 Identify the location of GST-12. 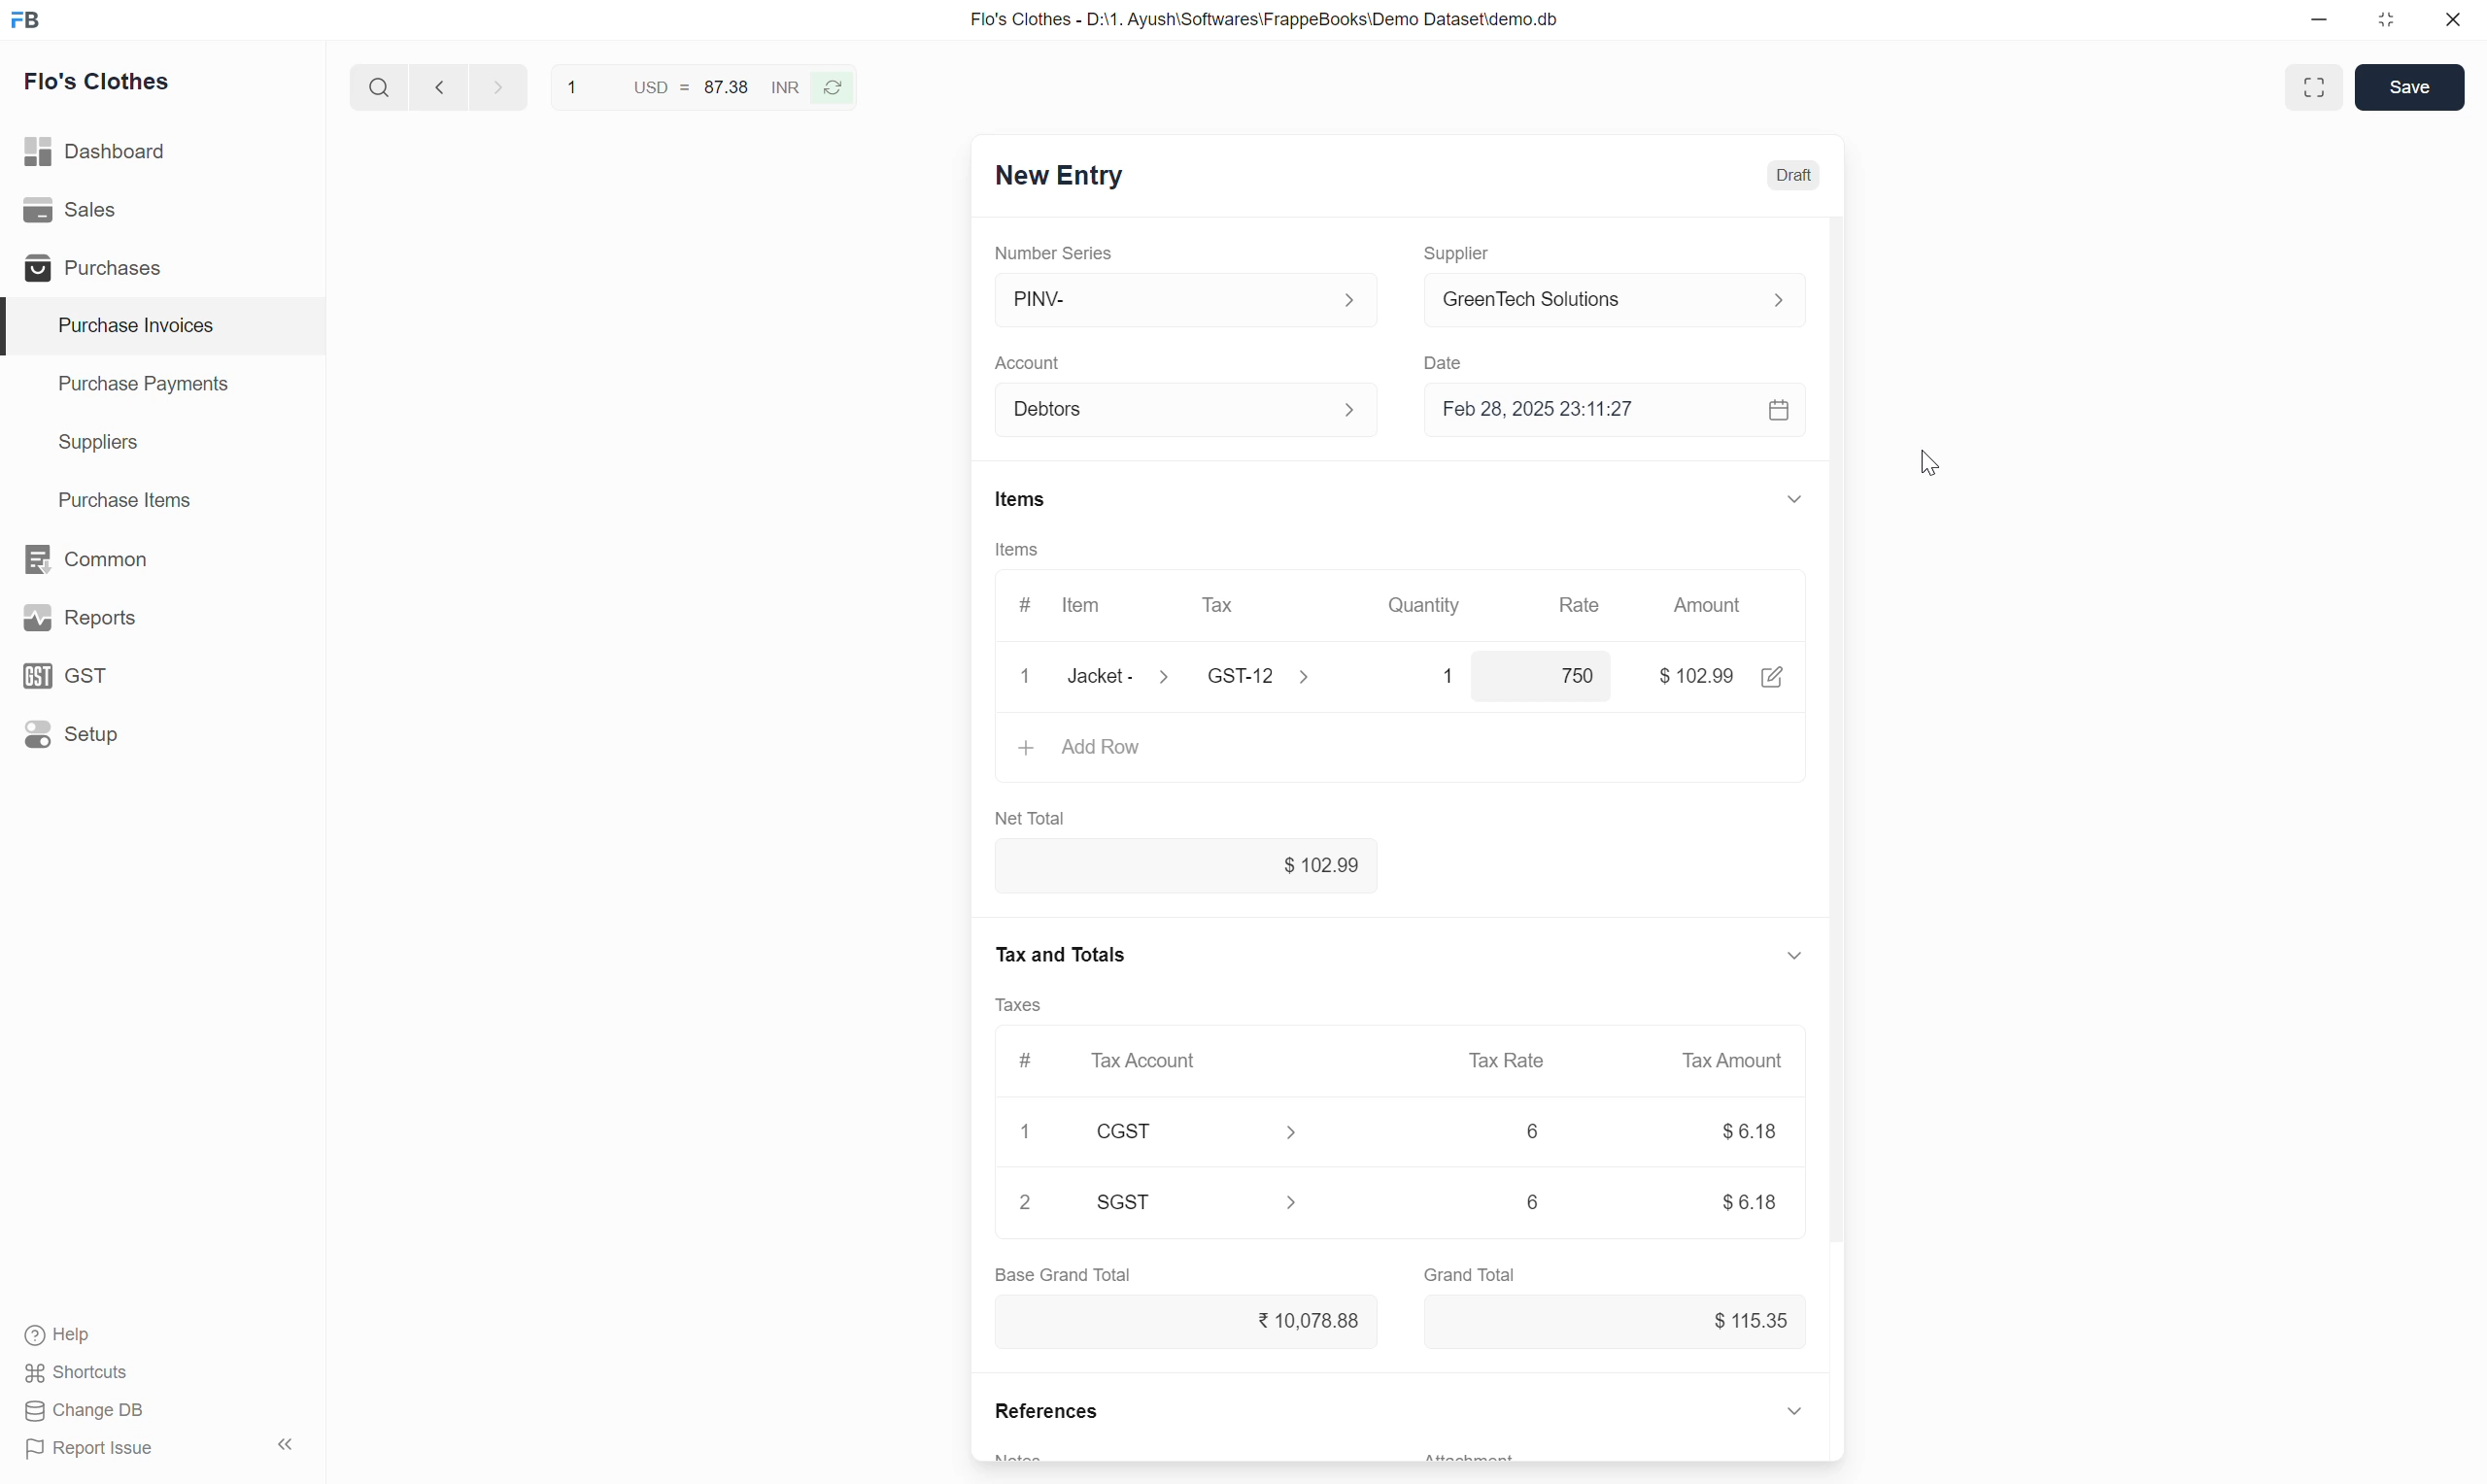
(1265, 675).